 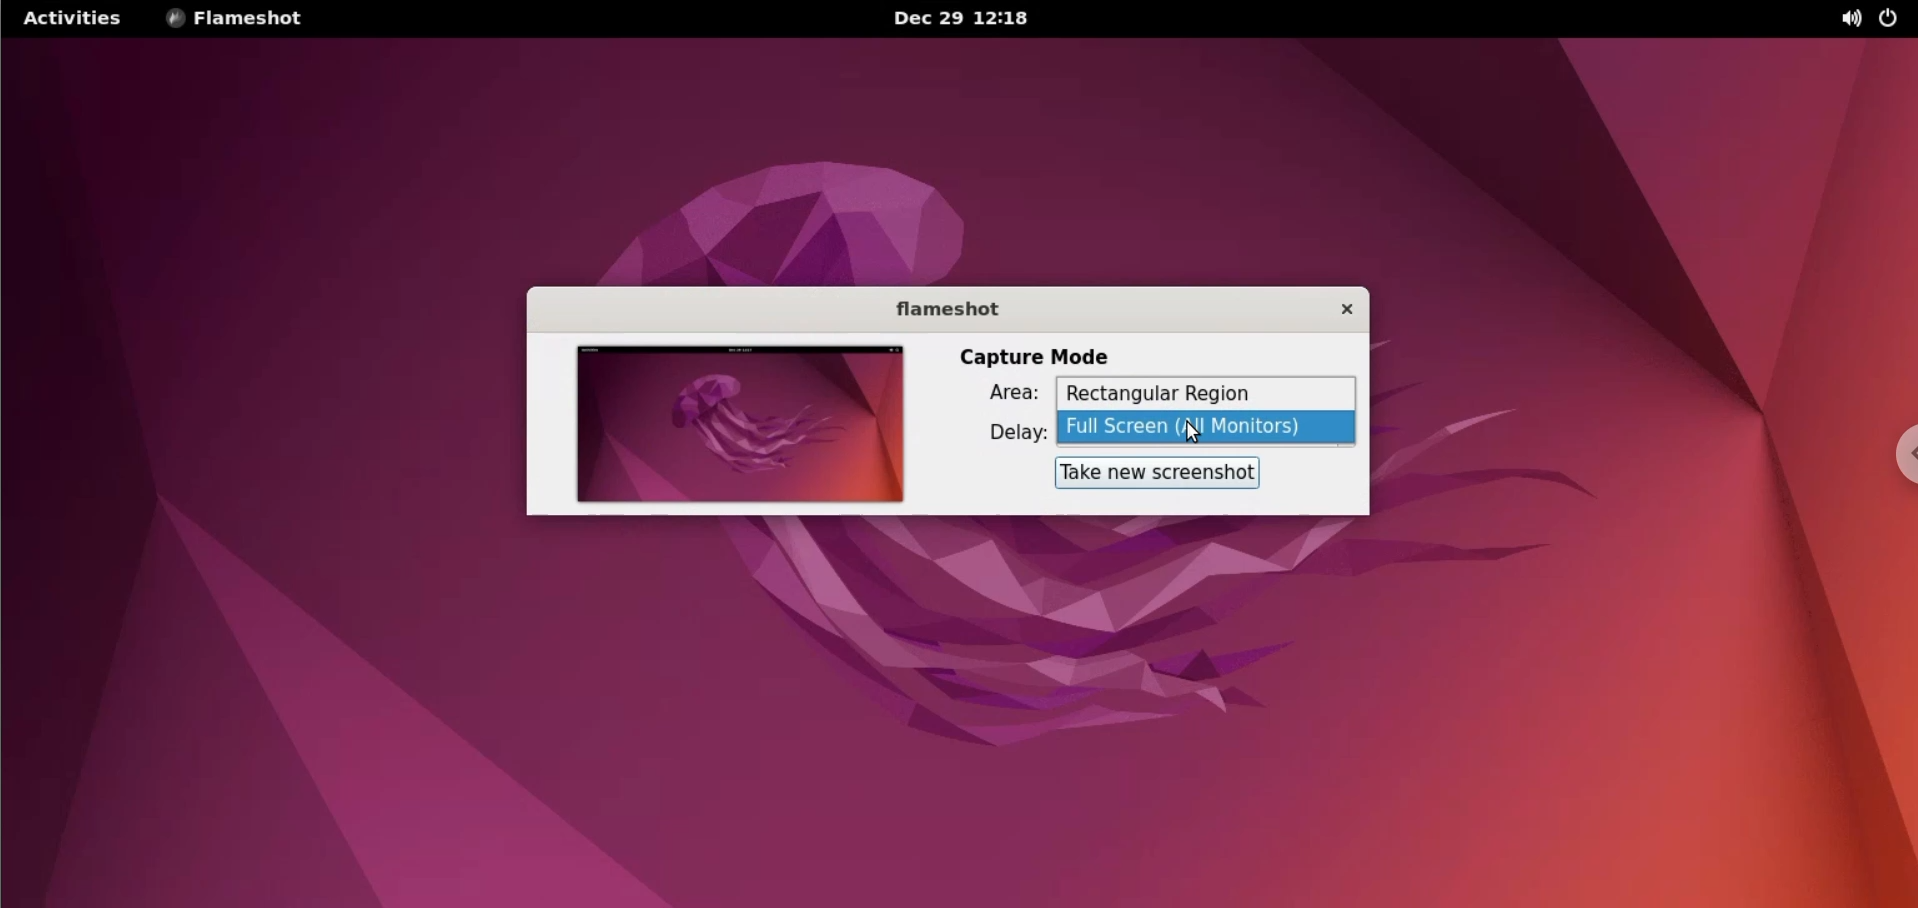 I want to click on flameshot label, so click(x=942, y=311).